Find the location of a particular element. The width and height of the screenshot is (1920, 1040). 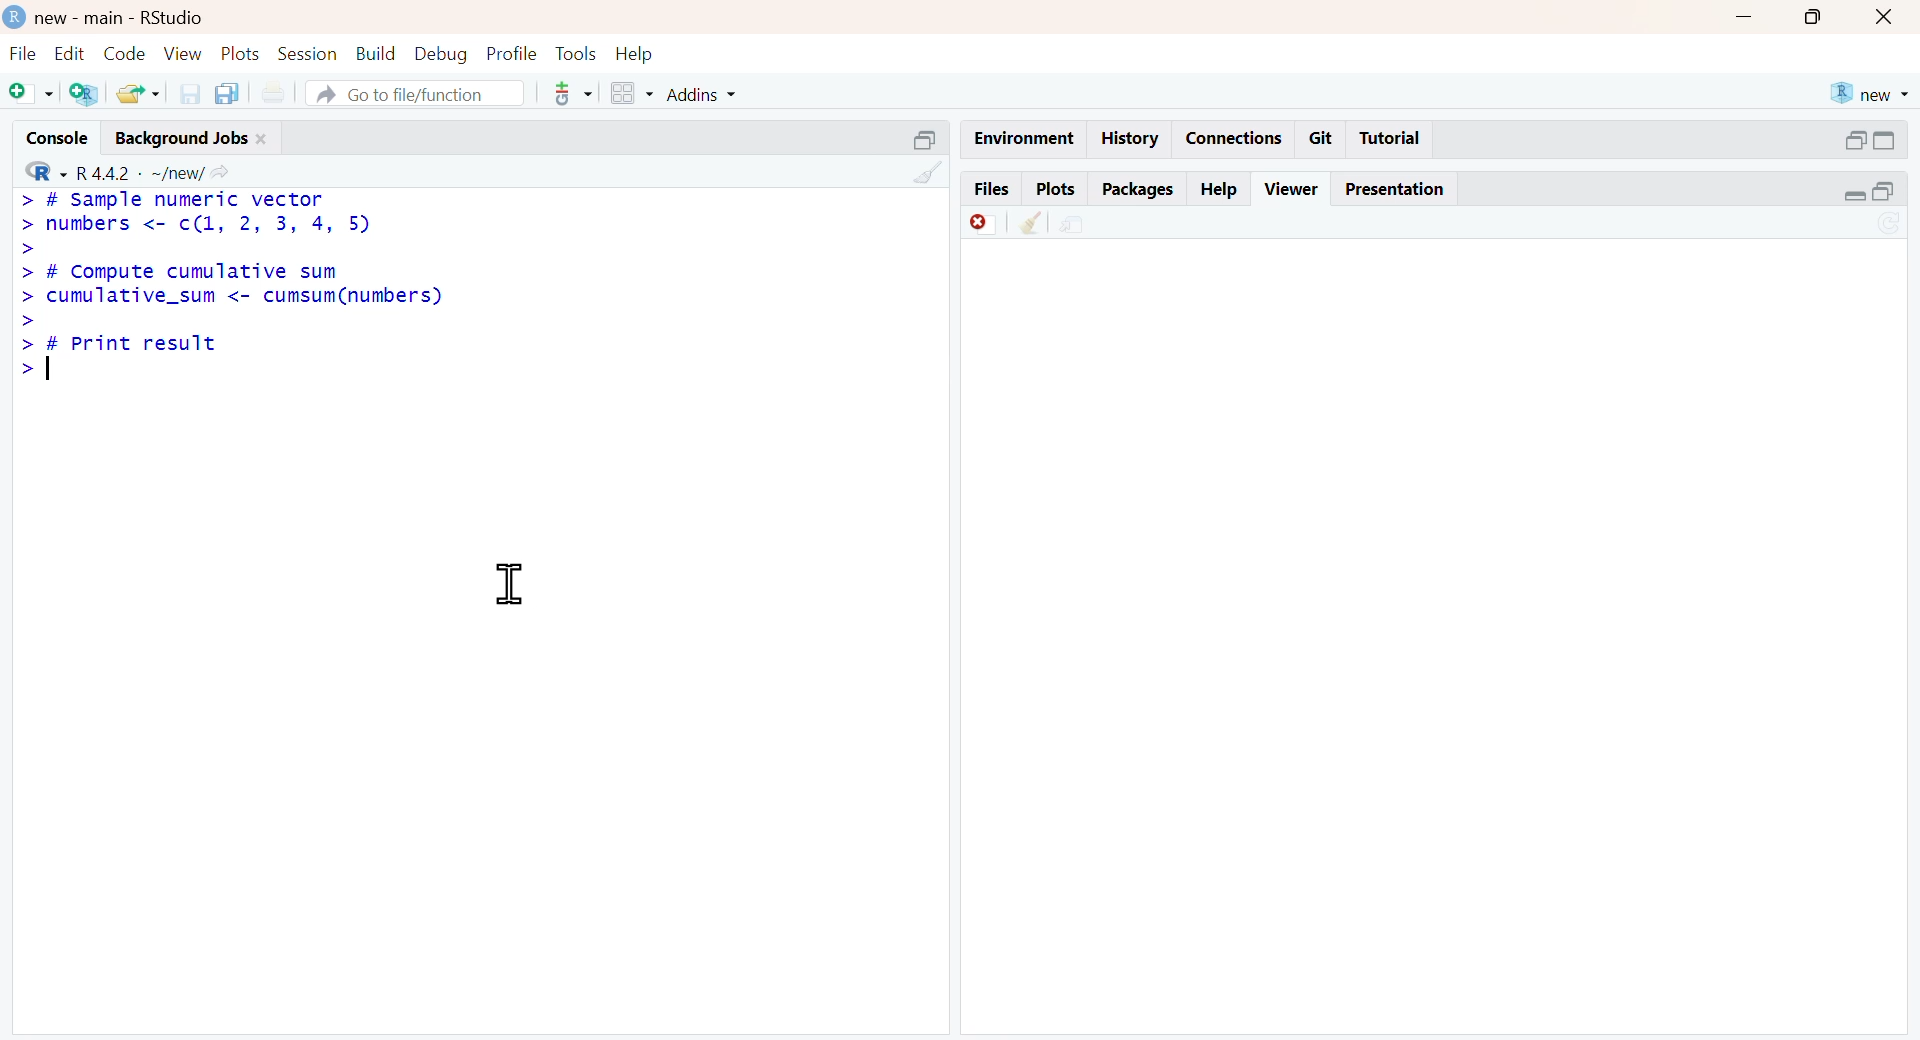

debug is located at coordinates (443, 53).